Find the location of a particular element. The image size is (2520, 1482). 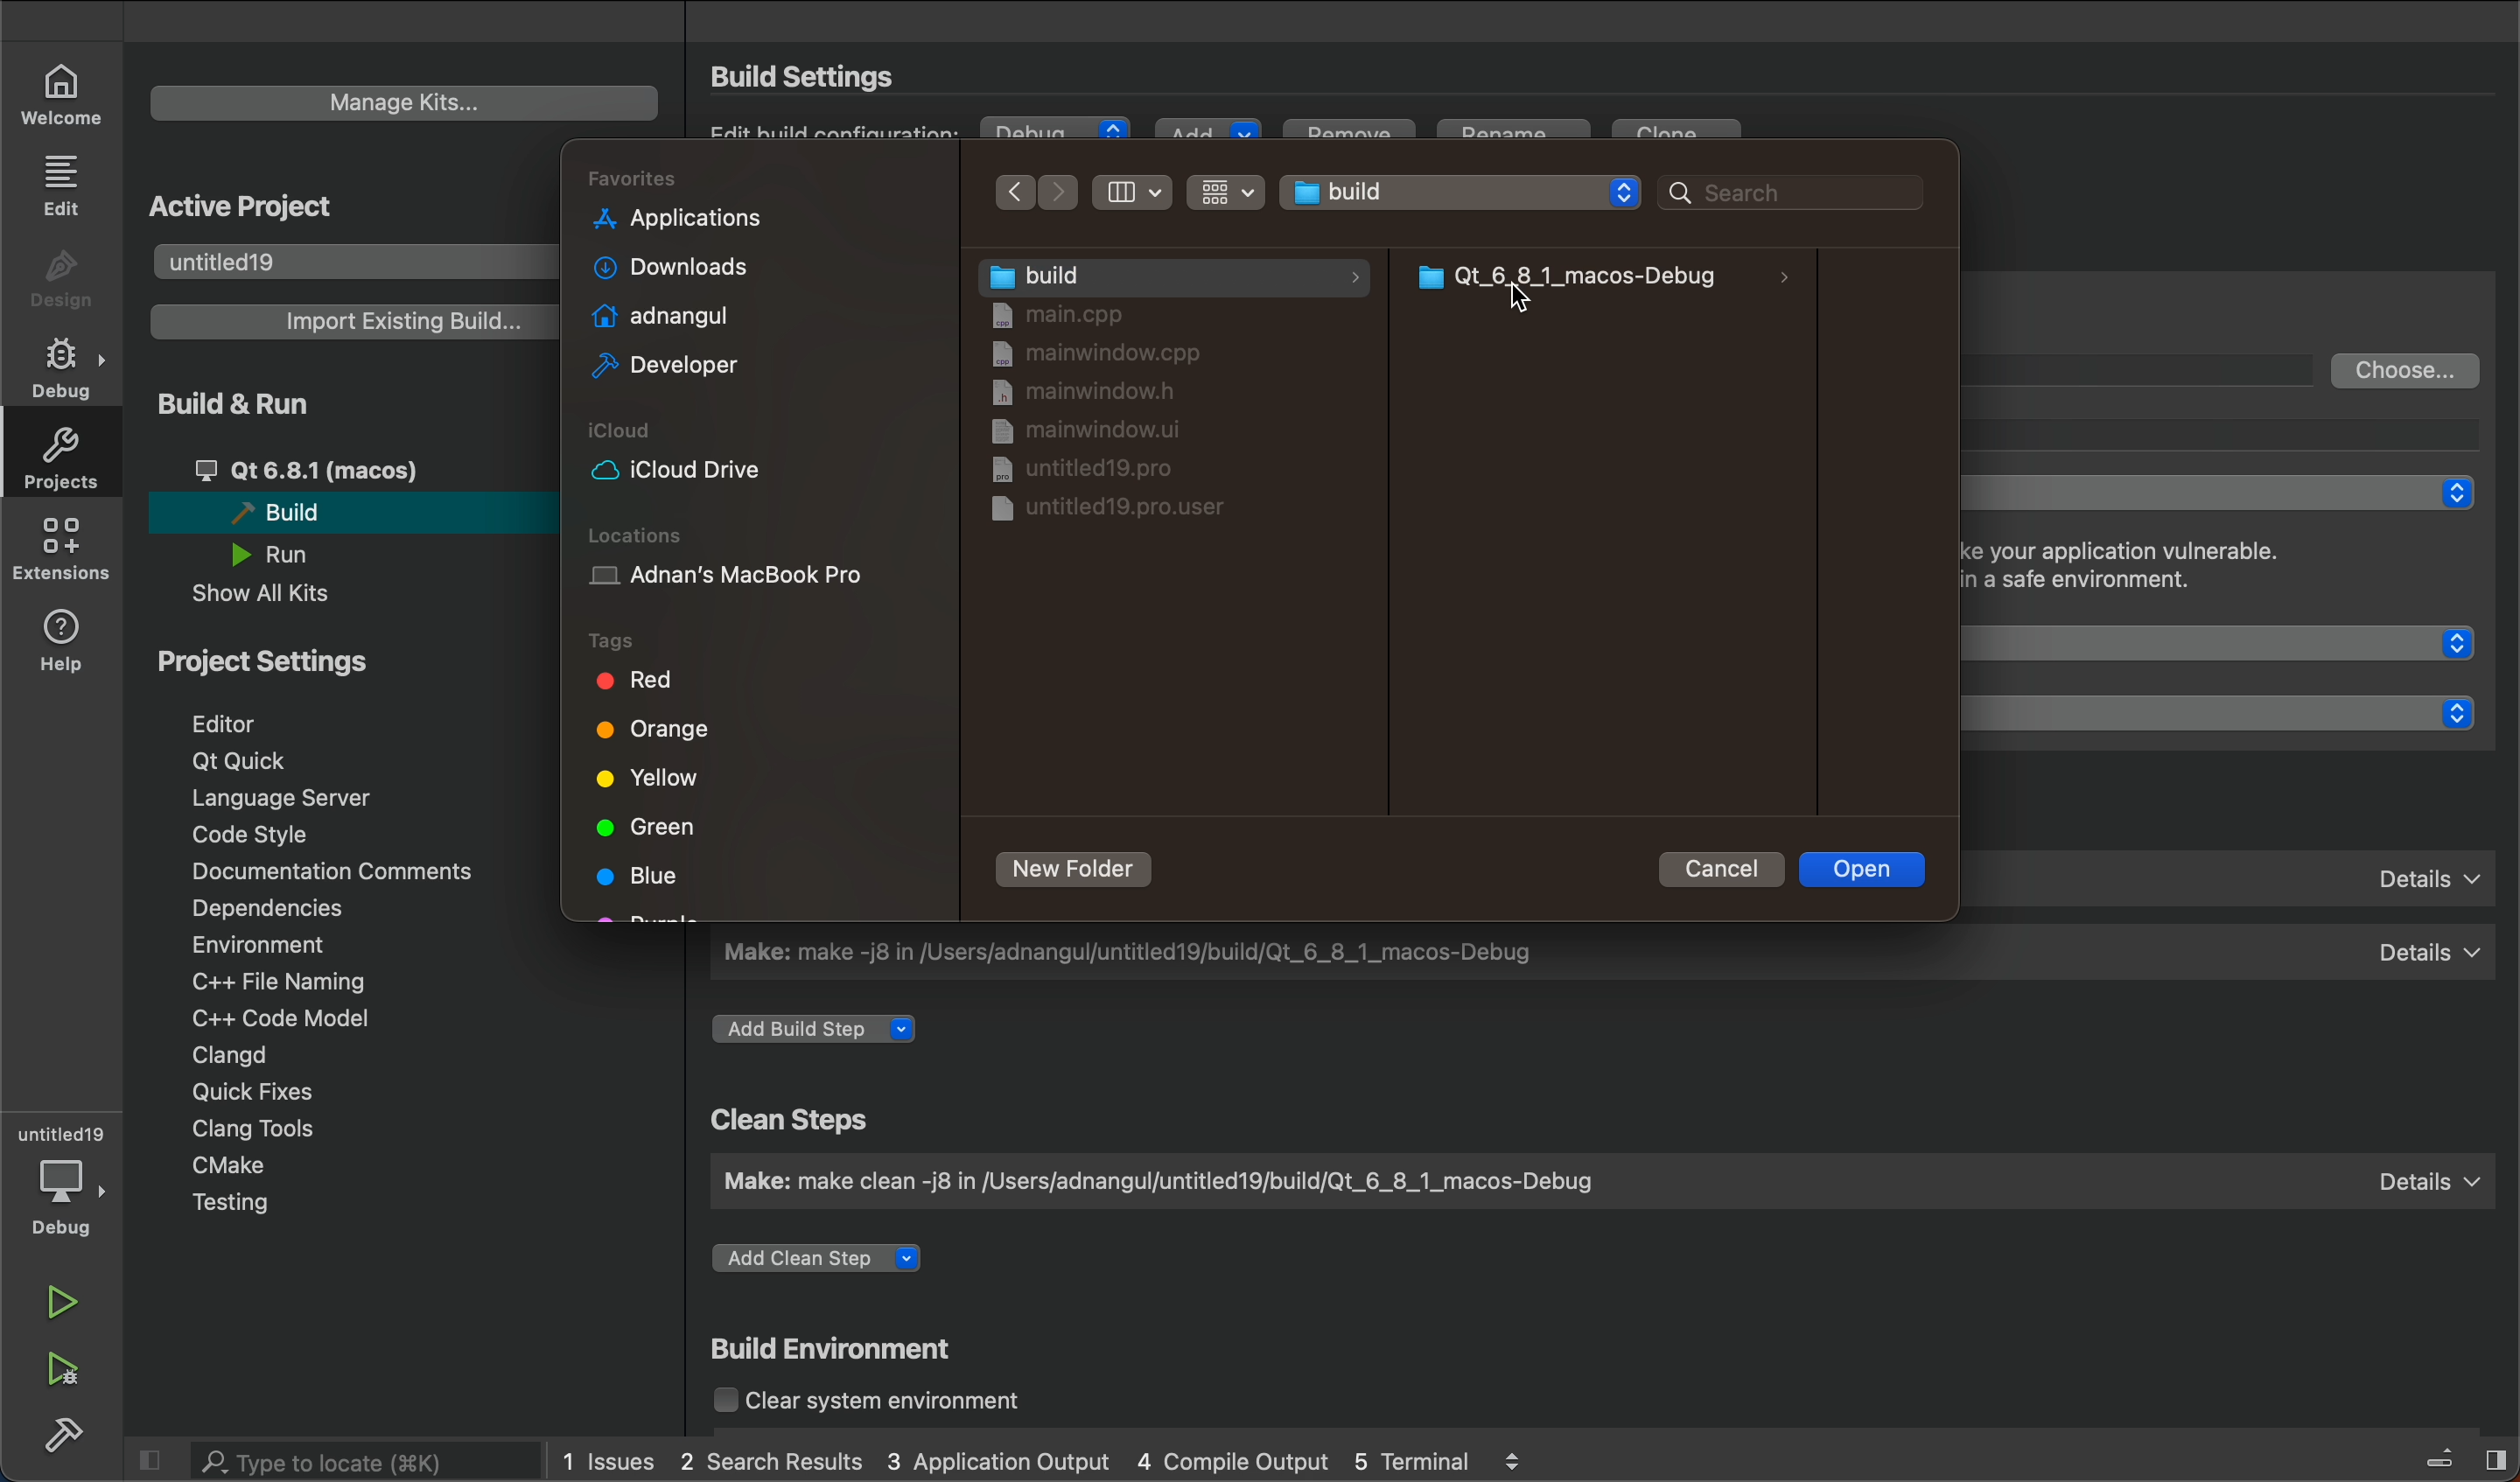

adnan gul is located at coordinates (656, 313).